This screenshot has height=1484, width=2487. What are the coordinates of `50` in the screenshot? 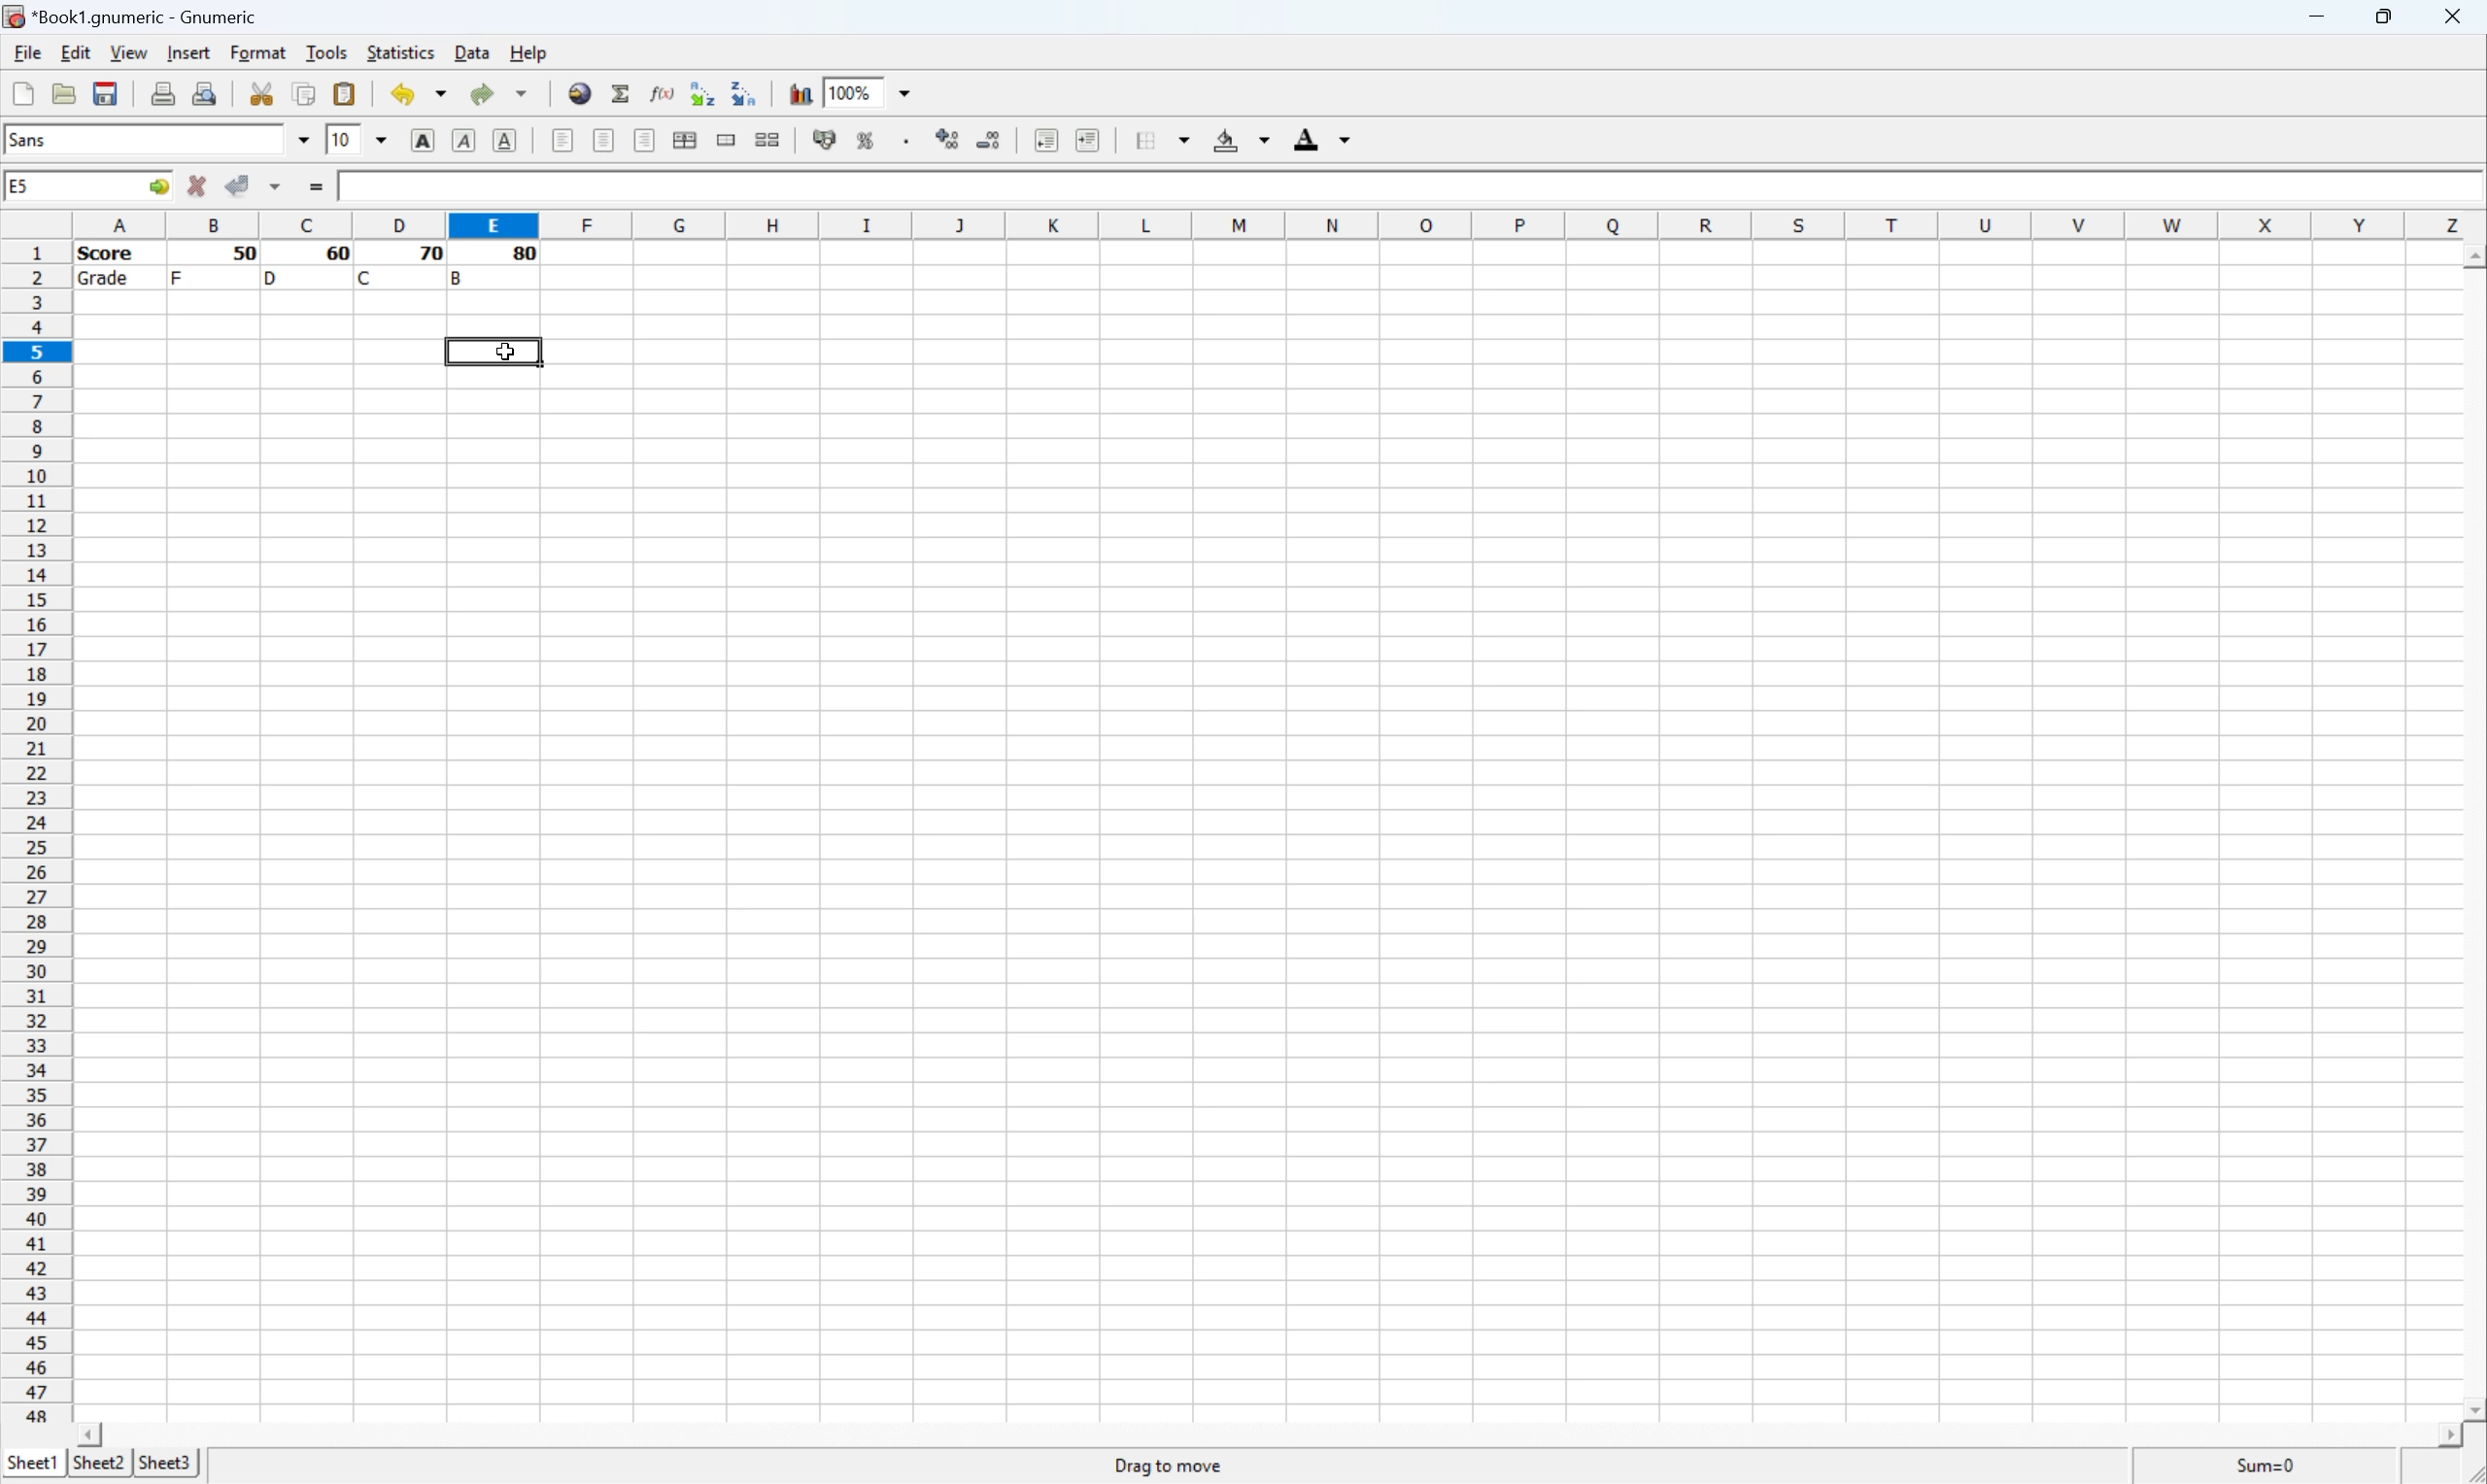 It's located at (246, 252).